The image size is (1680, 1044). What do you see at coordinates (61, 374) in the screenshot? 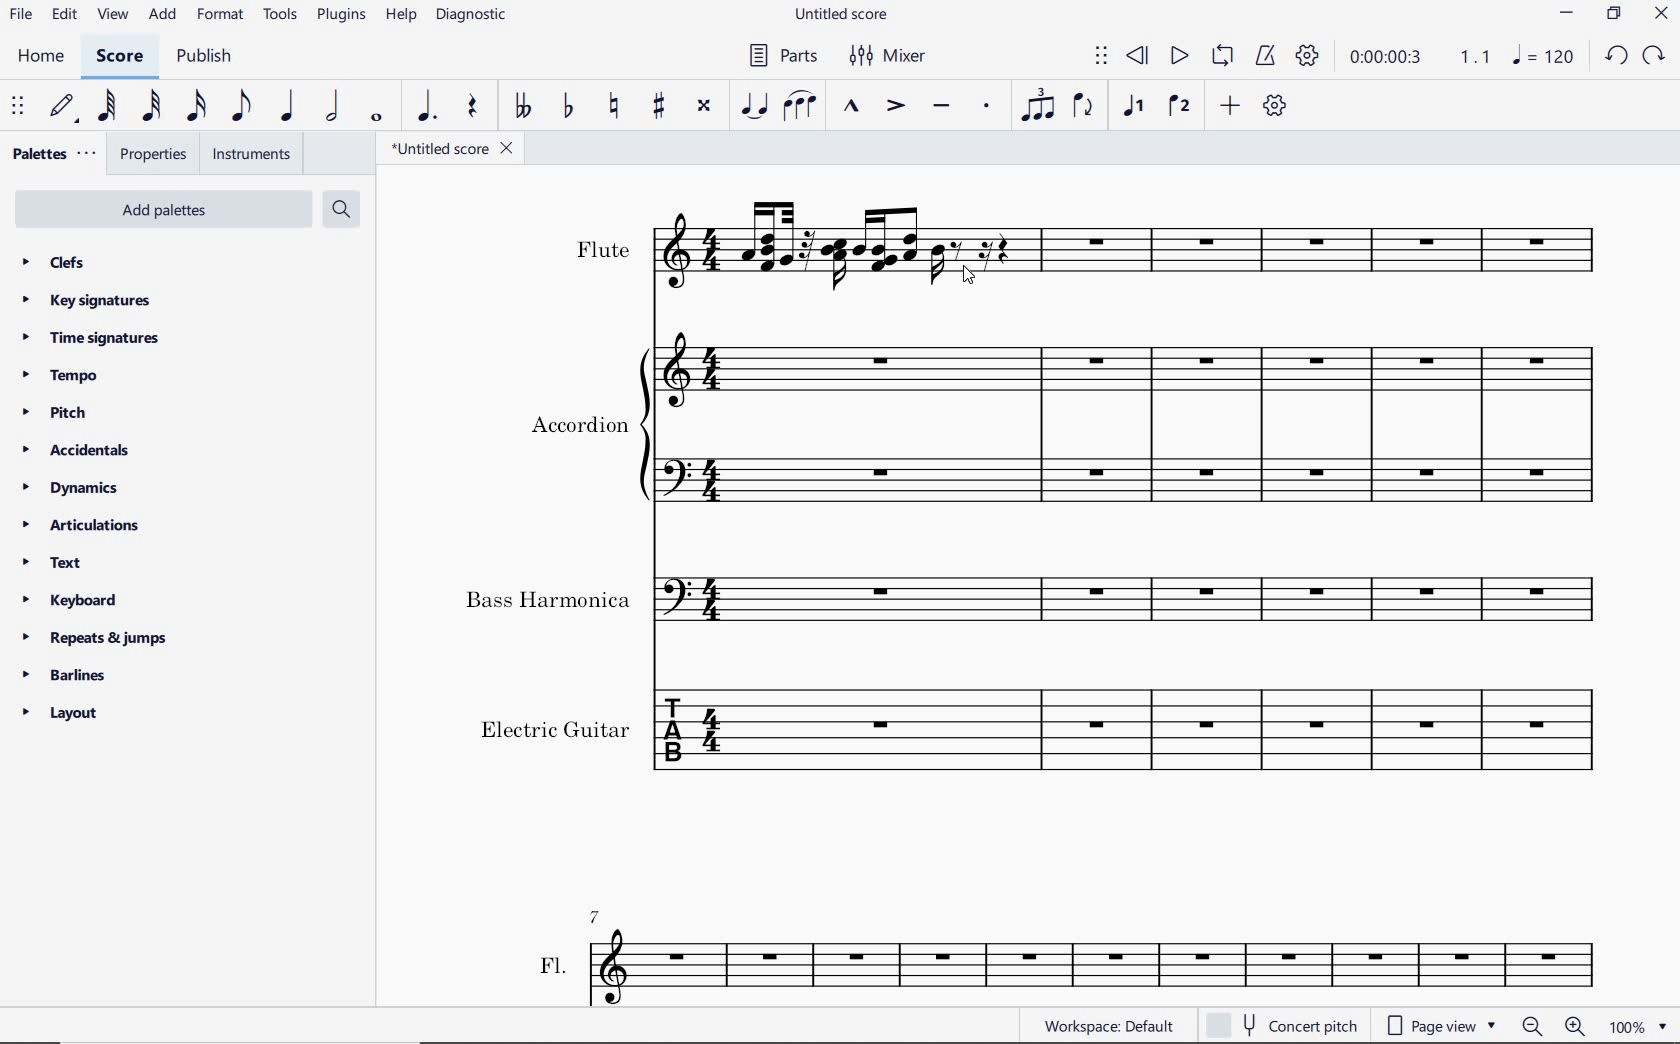
I see `tempo` at bounding box center [61, 374].